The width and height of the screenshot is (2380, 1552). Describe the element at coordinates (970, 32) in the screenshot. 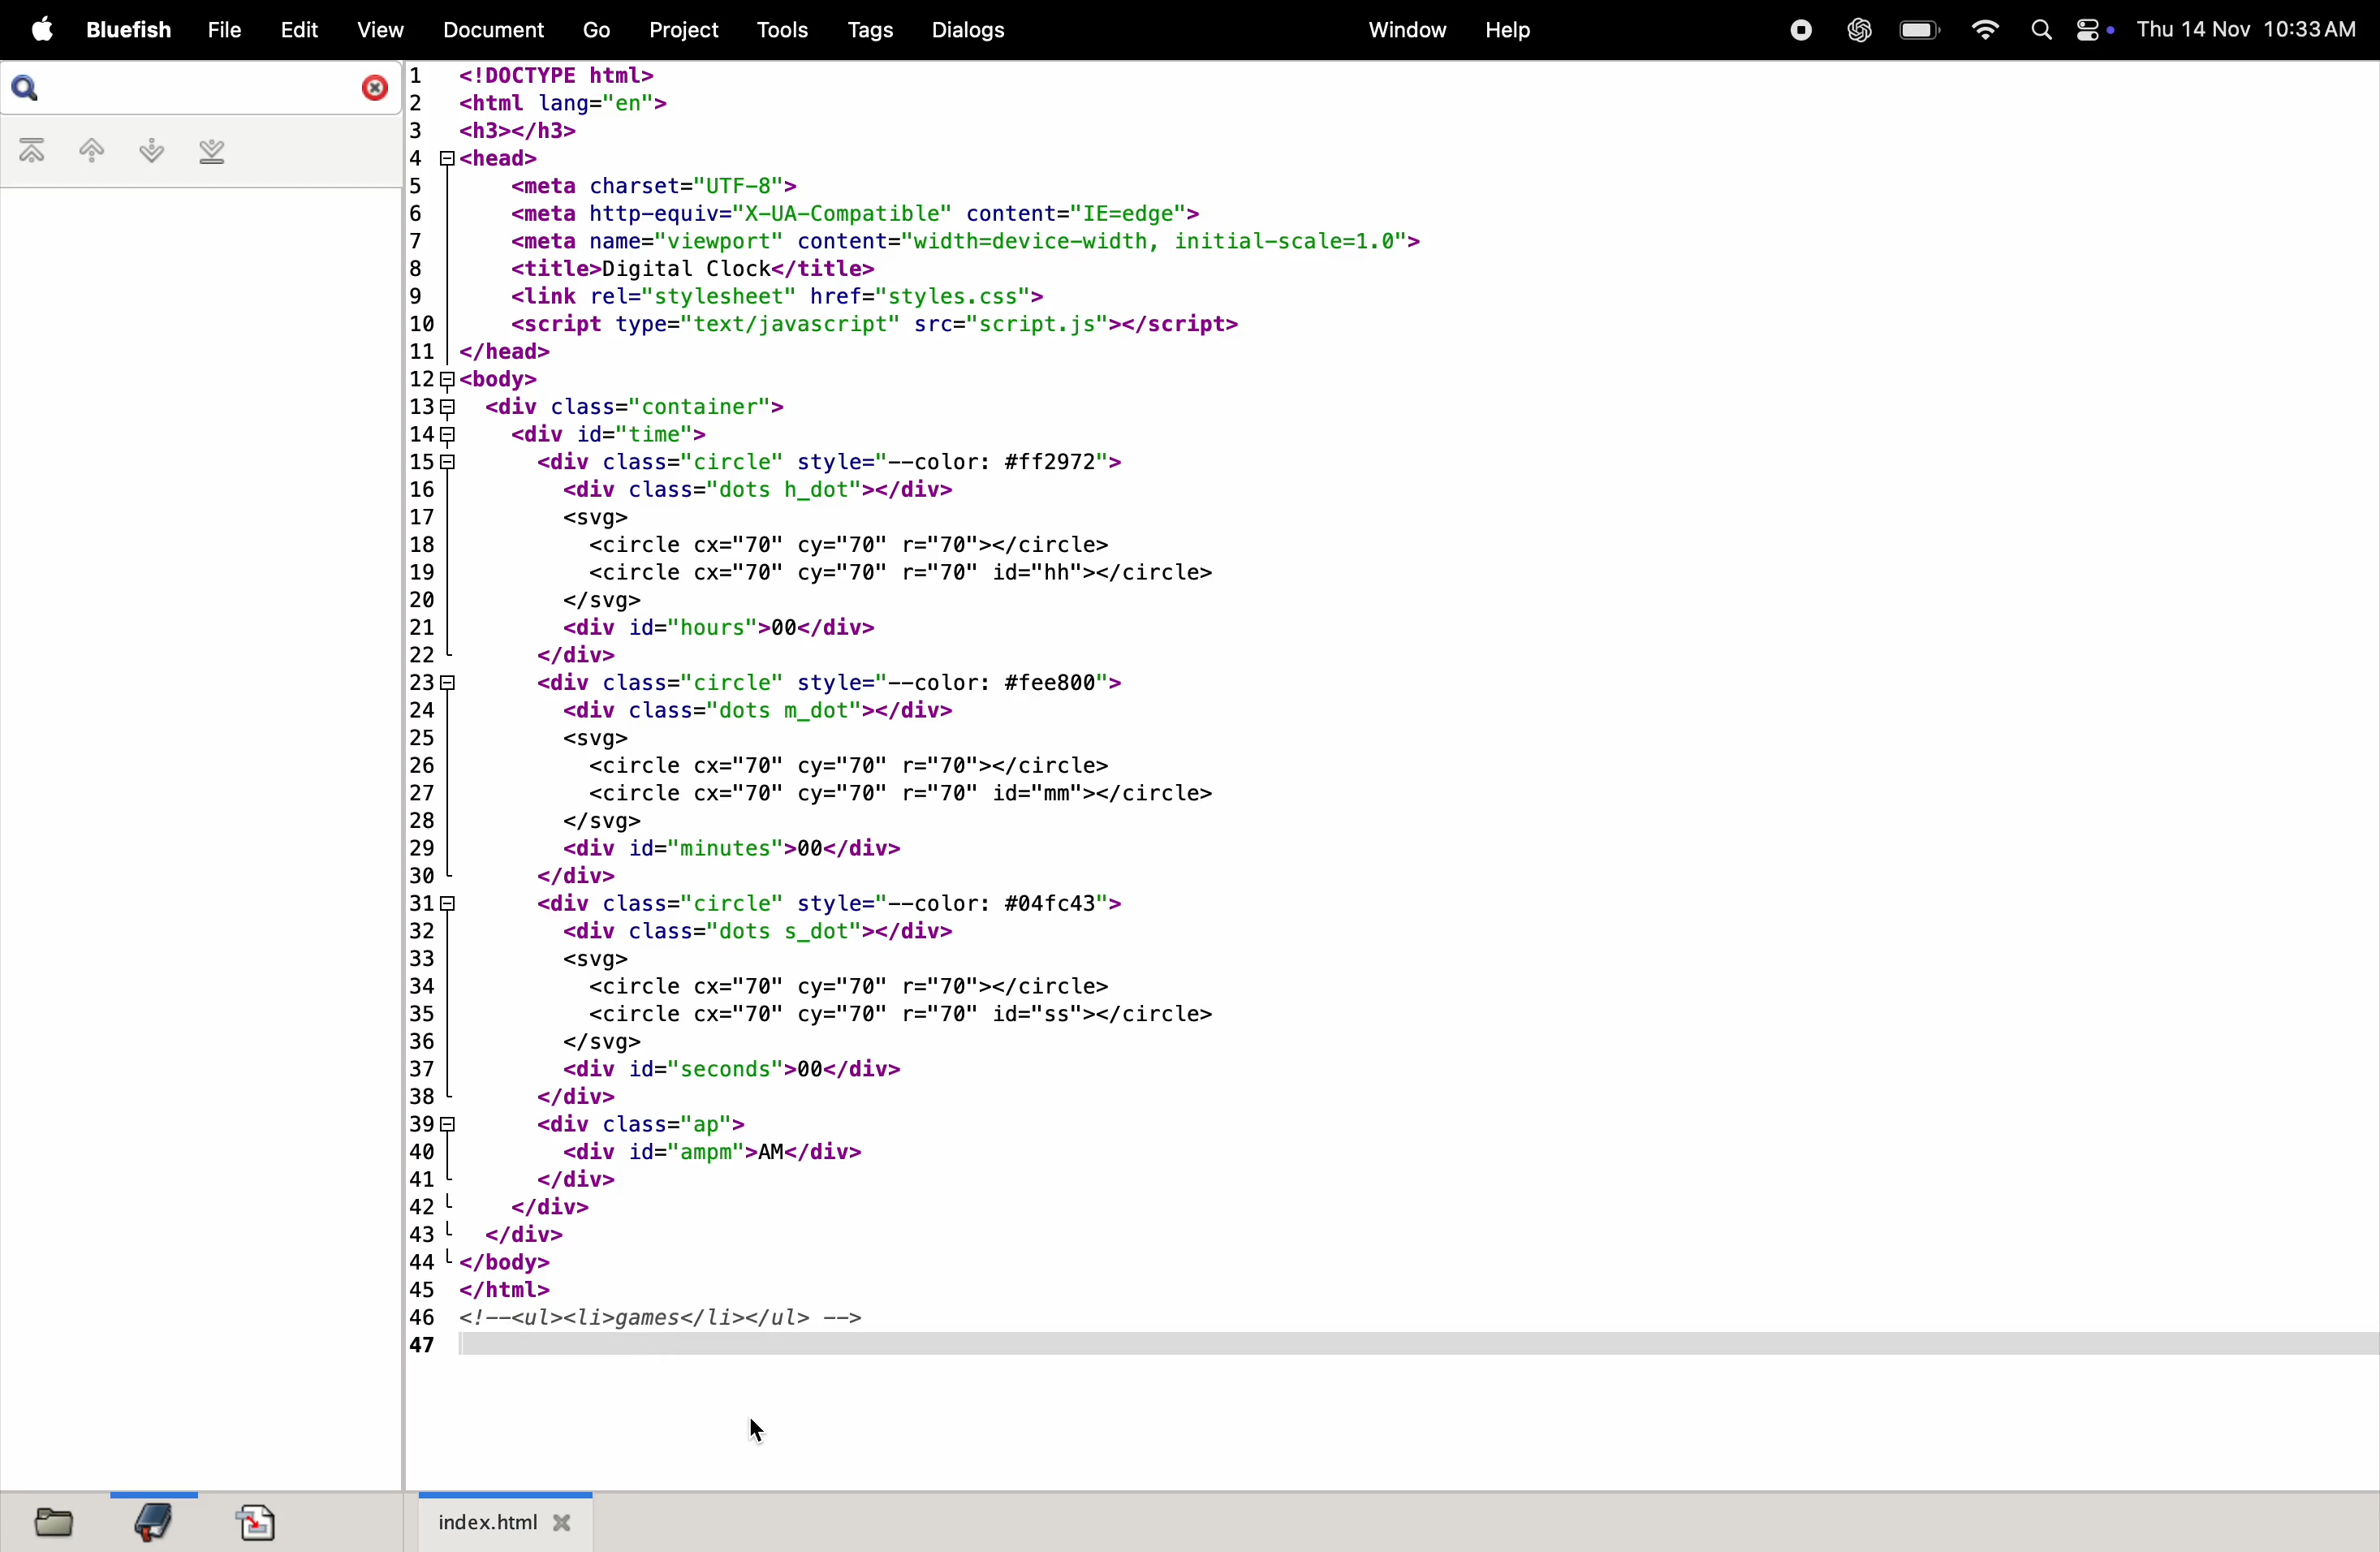

I see `dialogs` at that location.